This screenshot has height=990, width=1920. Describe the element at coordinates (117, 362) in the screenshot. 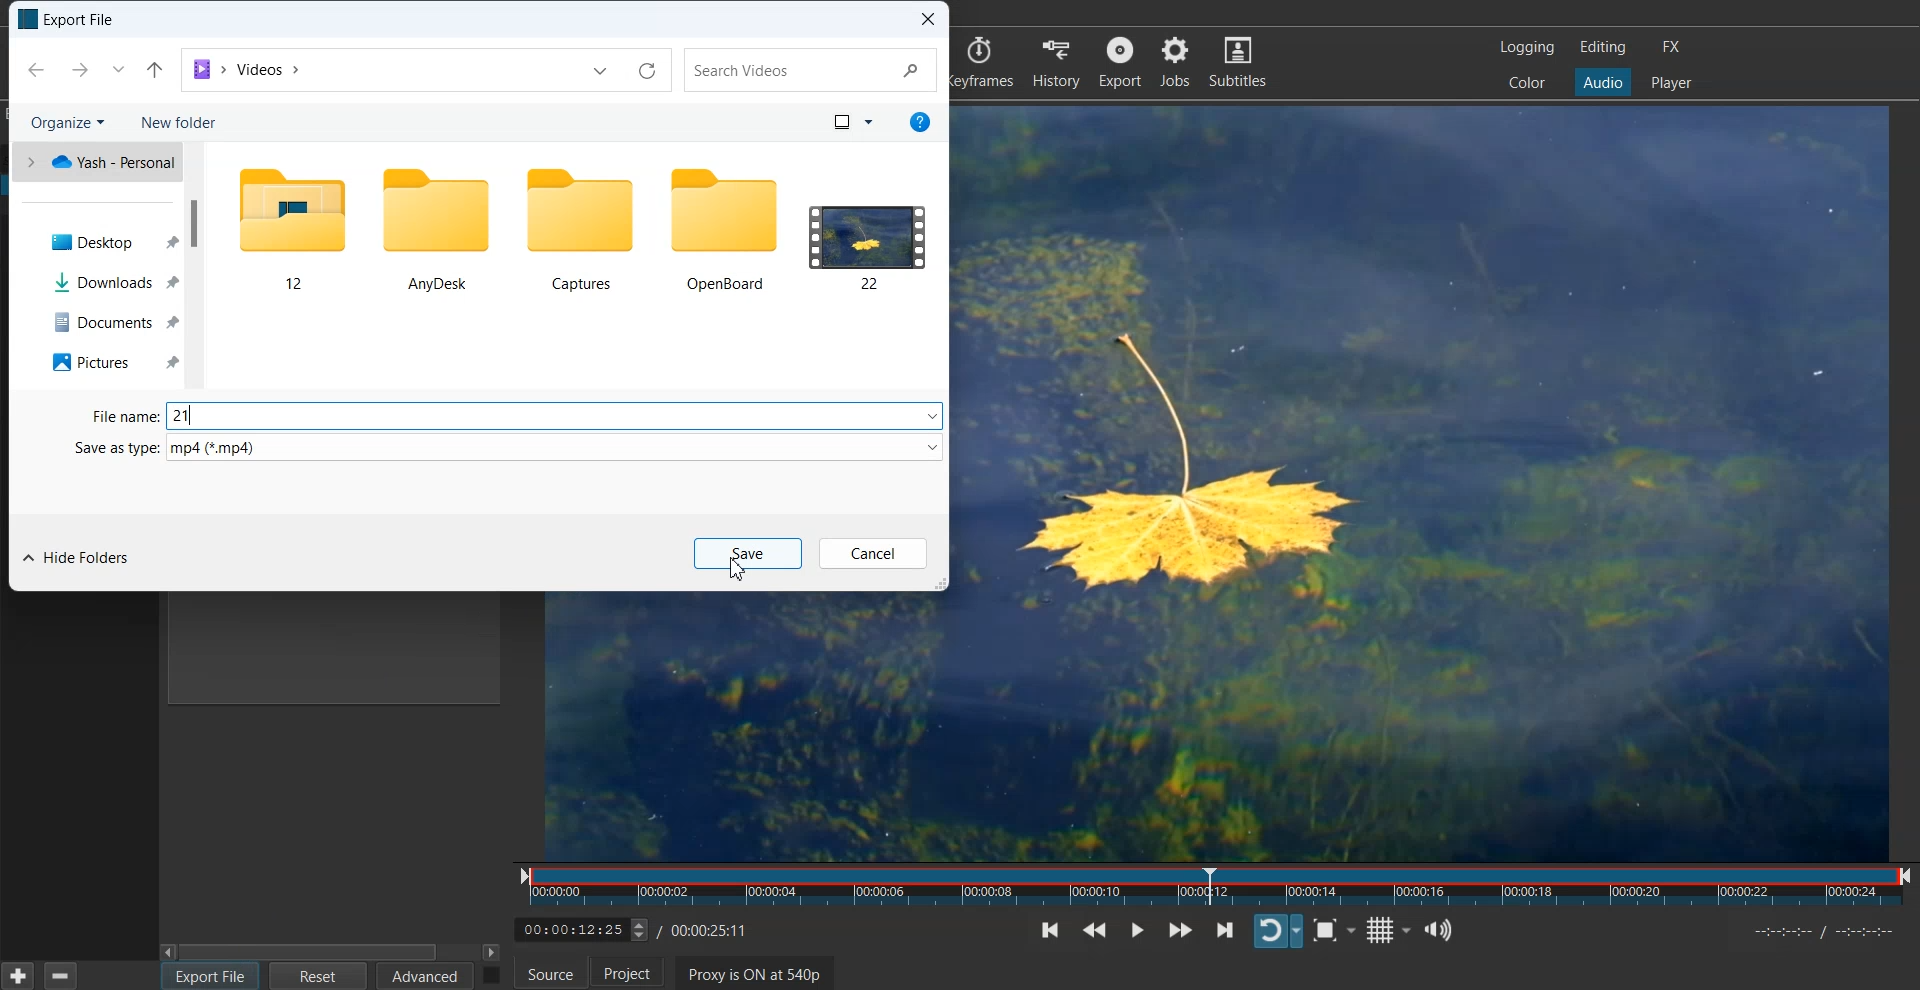

I see `Pictures` at that location.